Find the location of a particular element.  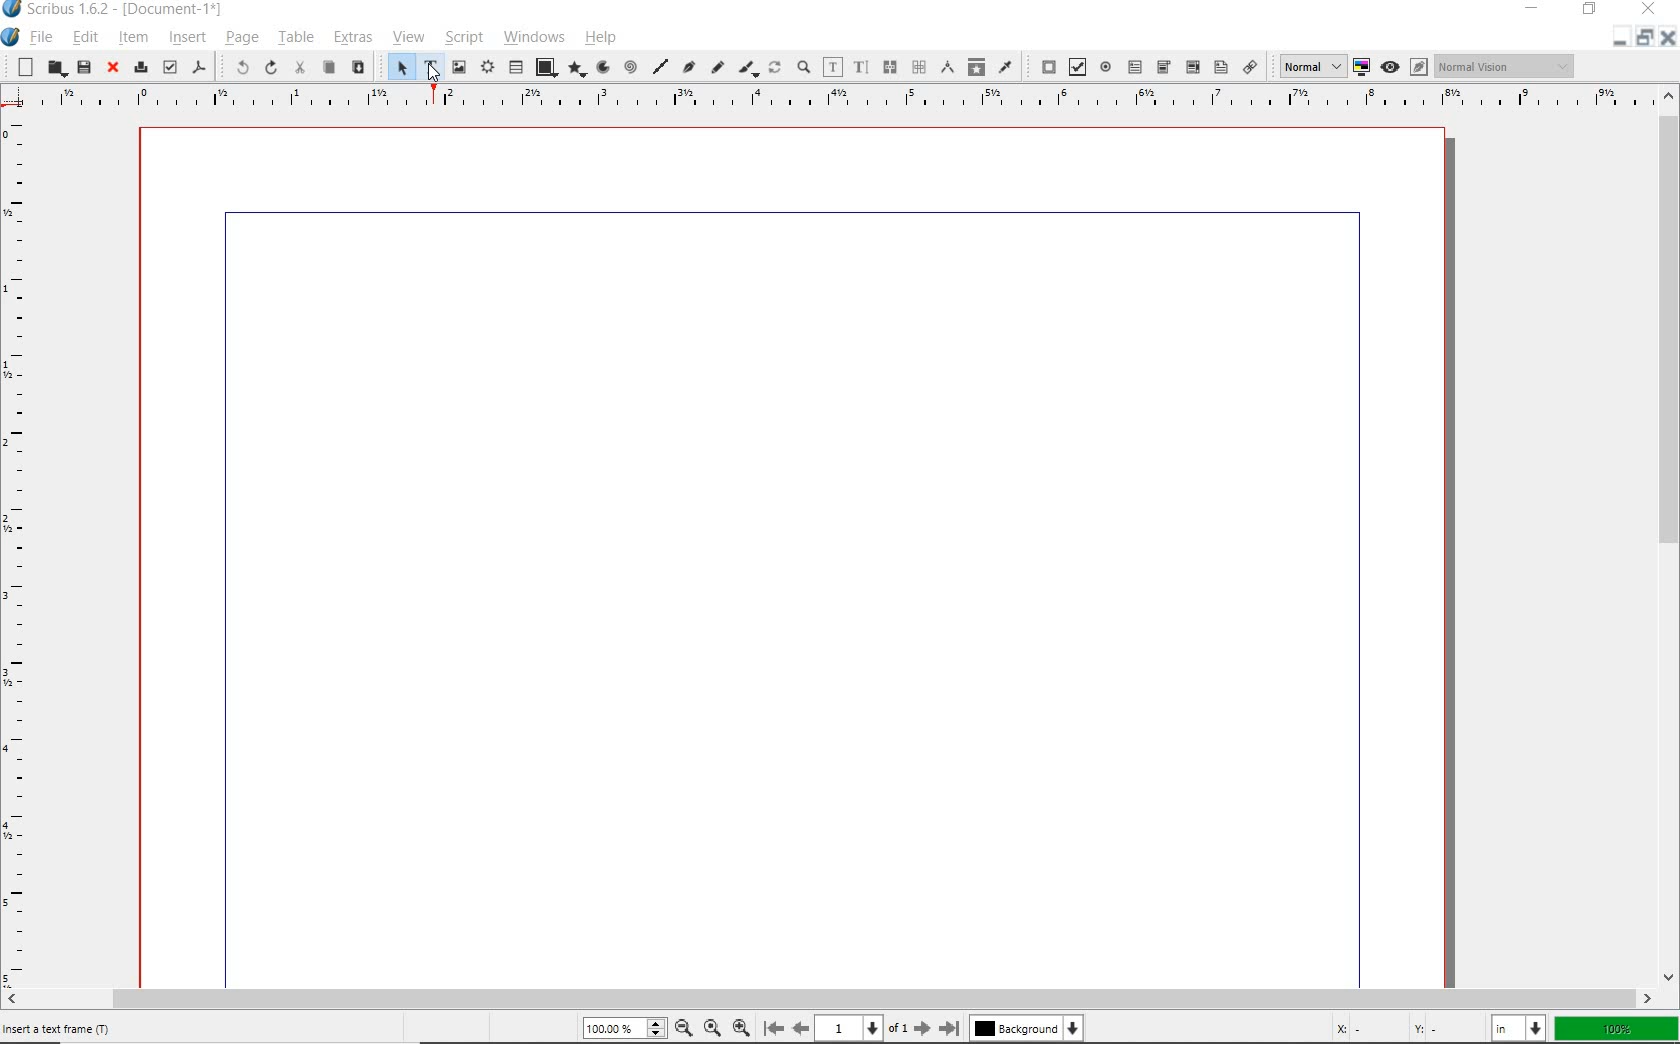

Normal is located at coordinates (1311, 66).